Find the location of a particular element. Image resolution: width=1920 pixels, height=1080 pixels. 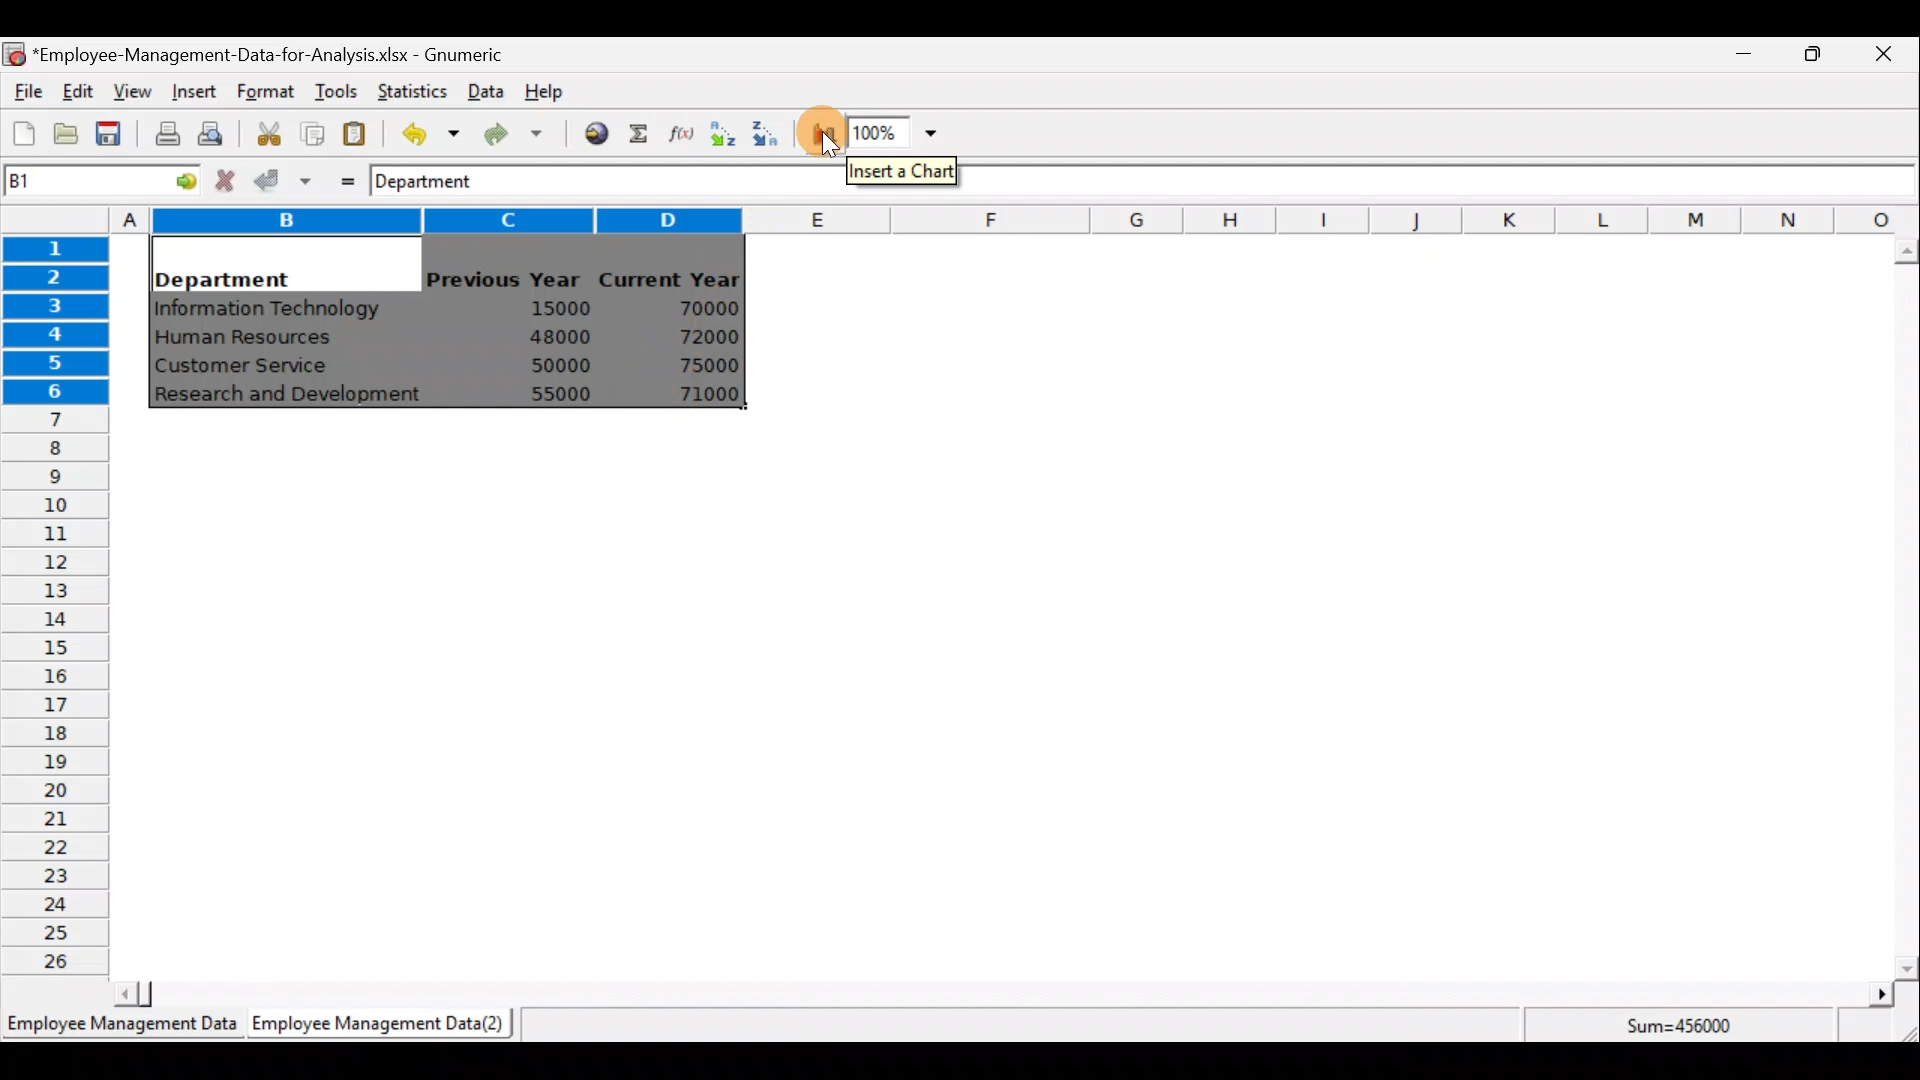

Print preview is located at coordinates (210, 131).